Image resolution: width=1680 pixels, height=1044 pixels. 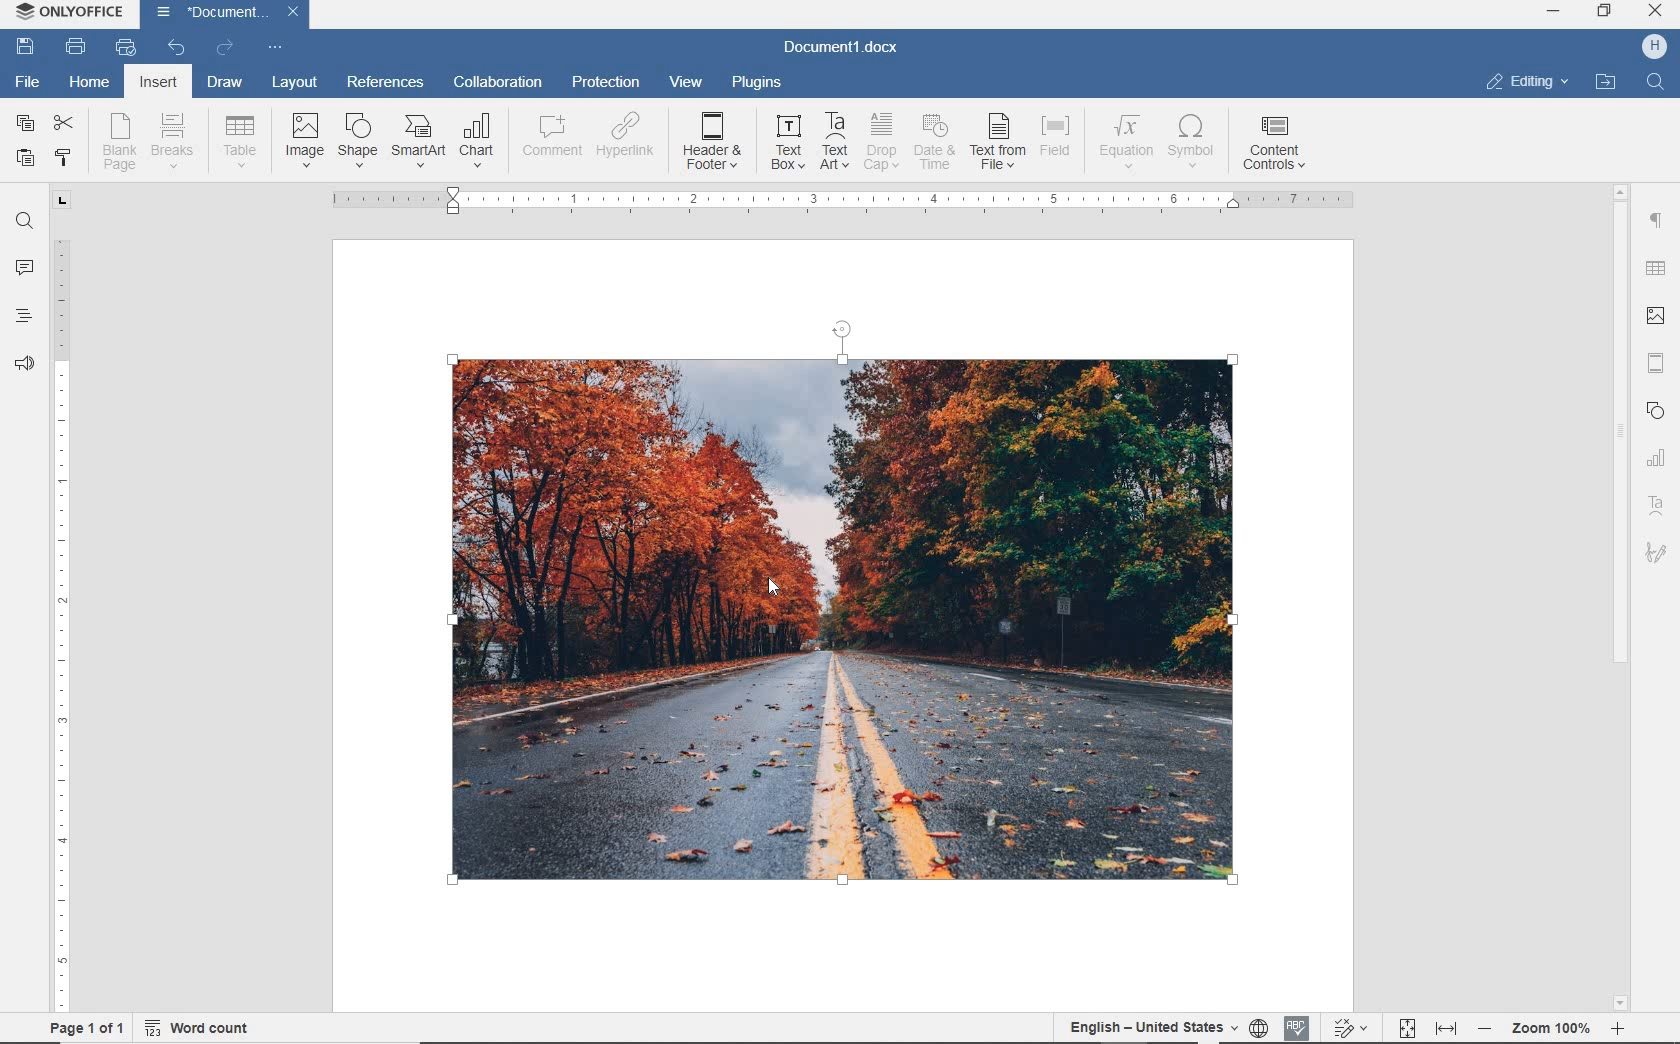 I want to click on TextArt, so click(x=835, y=144).